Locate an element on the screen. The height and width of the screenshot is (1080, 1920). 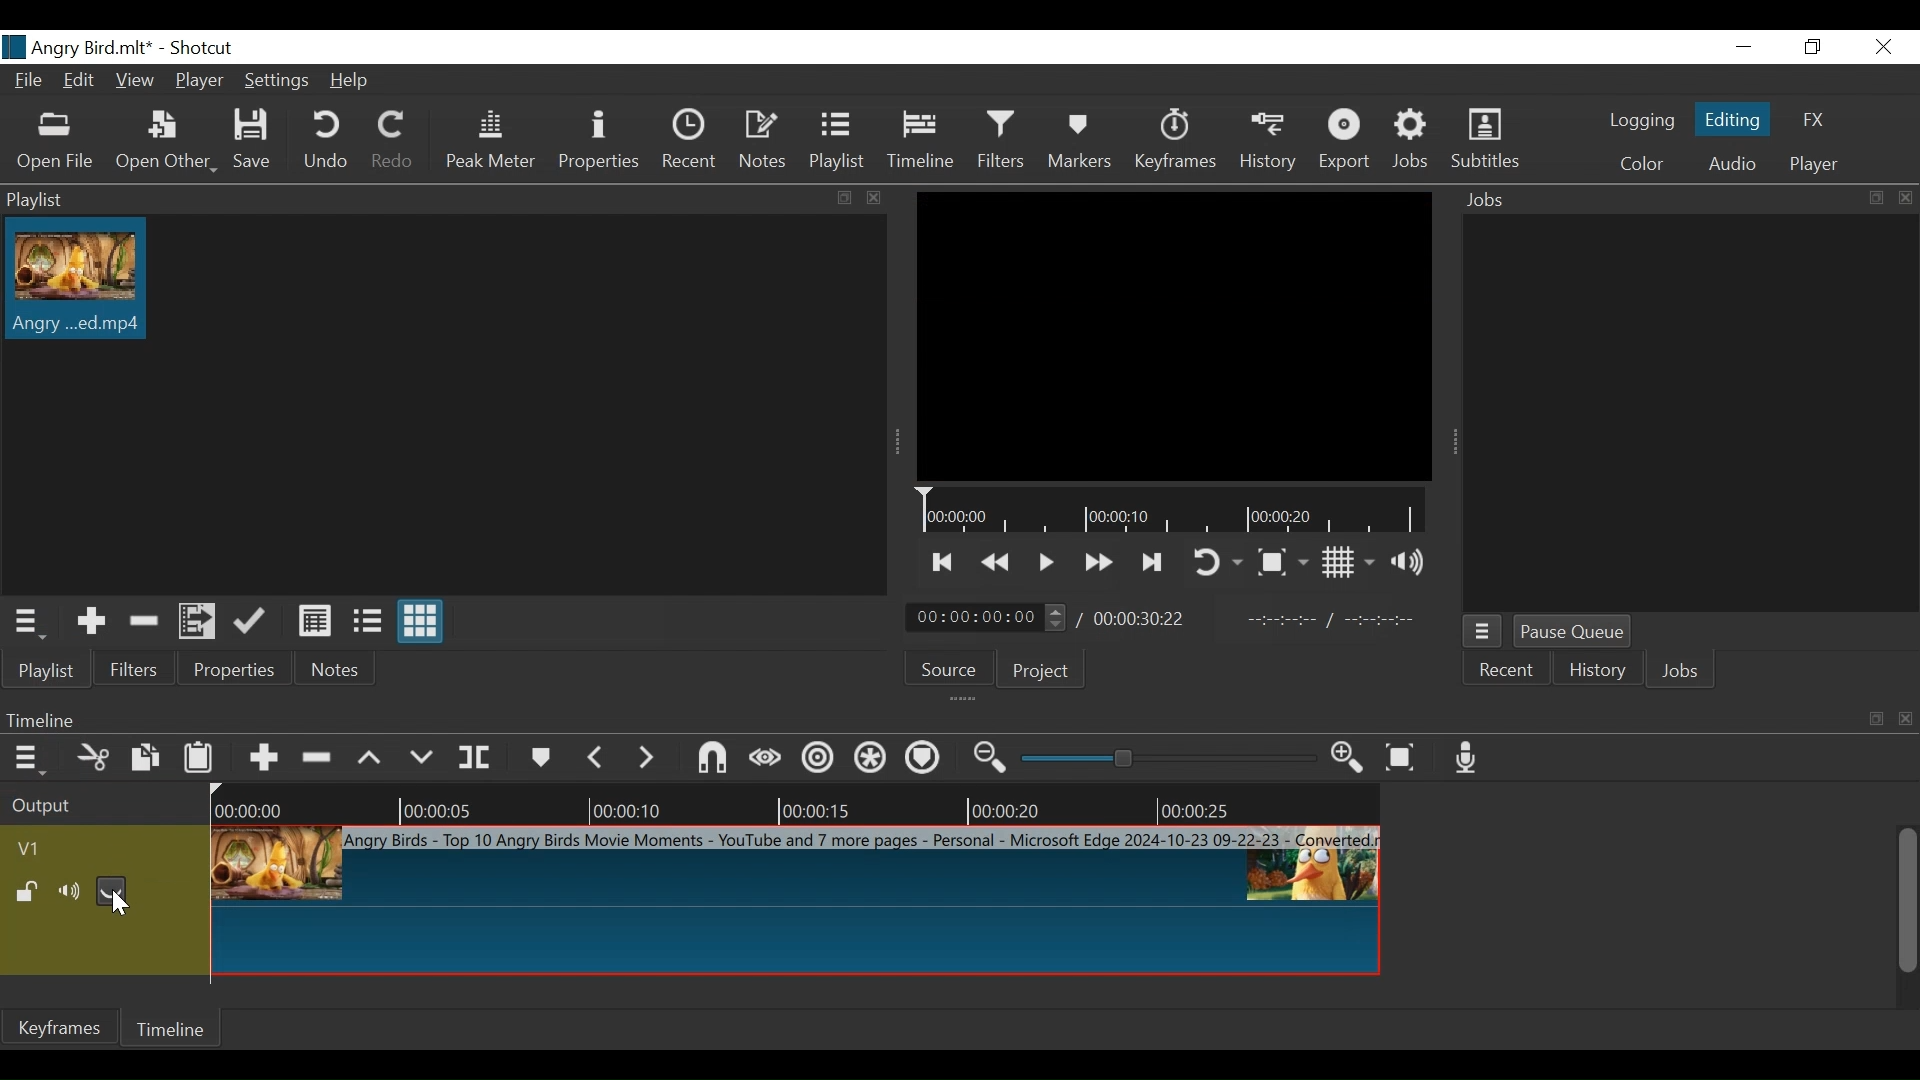
Skip to the next point is located at coordinates (939, 564).